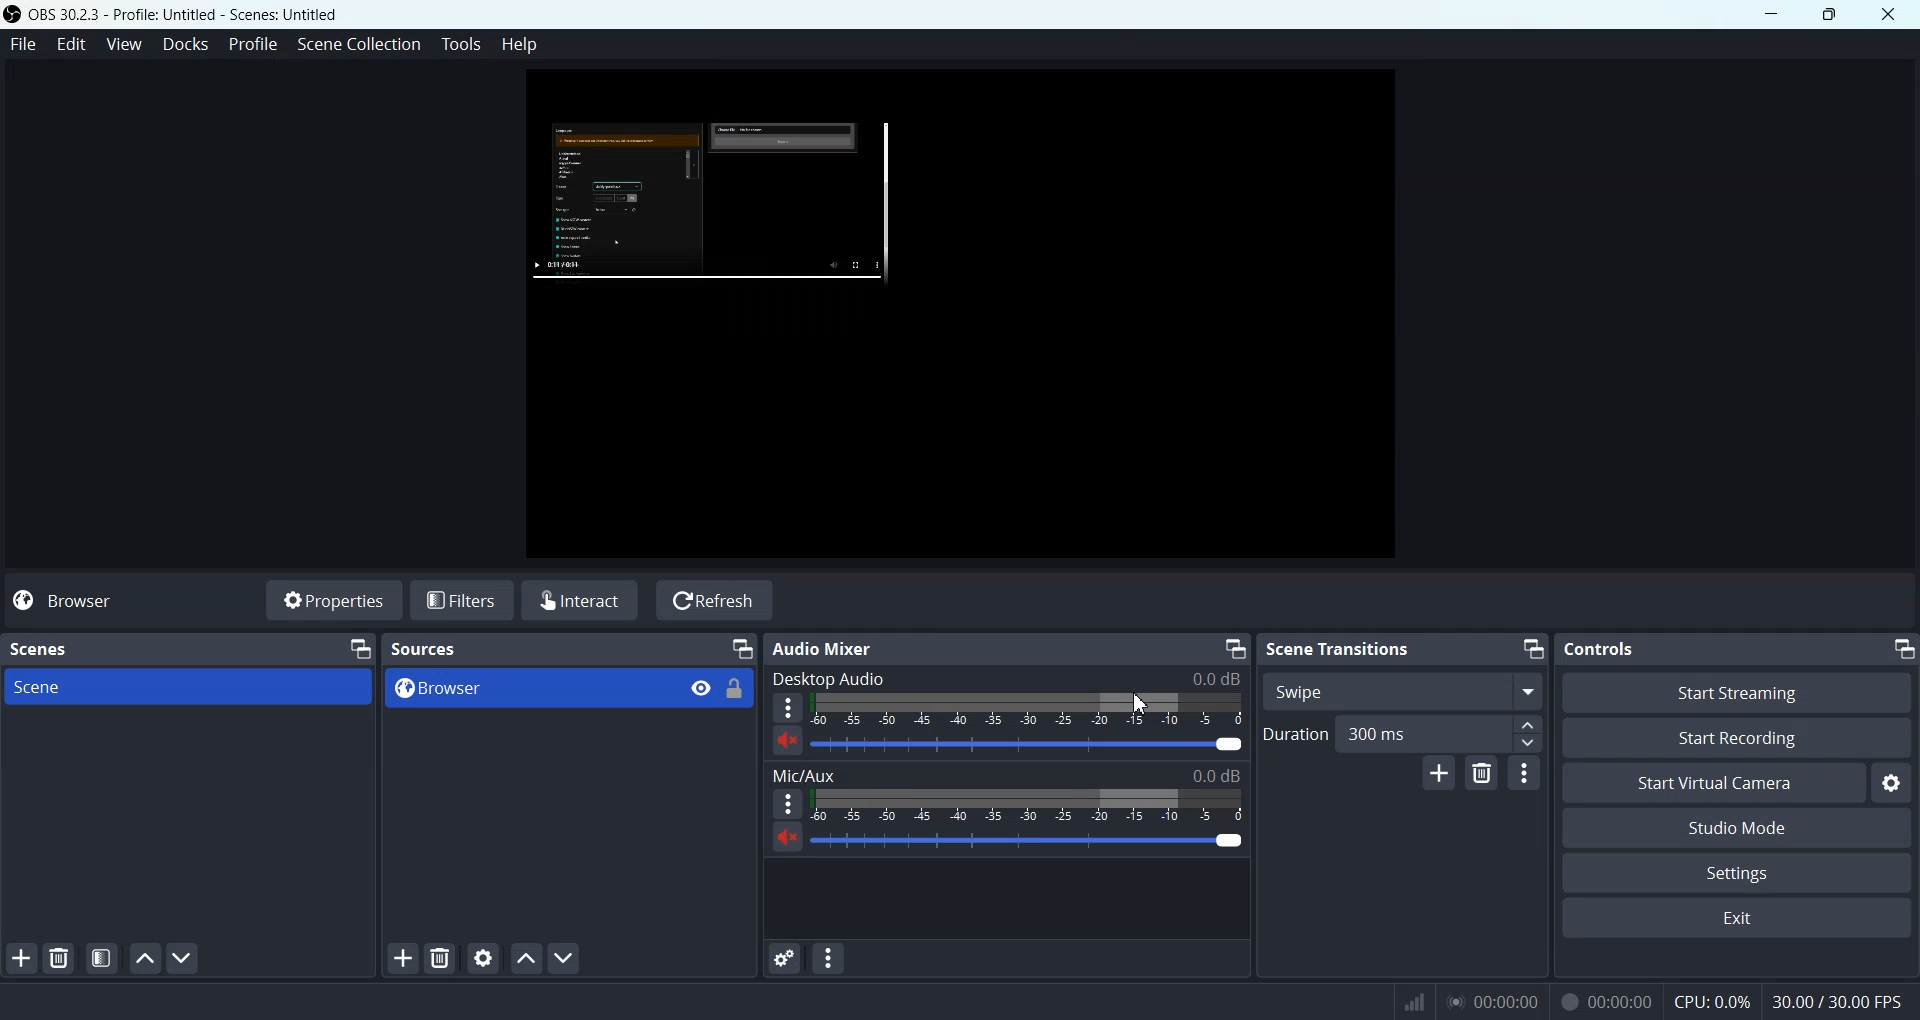 Image resolution: width=1920 pixels, height=1020 pixels. Describe the element at coordinates (1234, 647) in the screenshot. I see `Minimize` at that location.